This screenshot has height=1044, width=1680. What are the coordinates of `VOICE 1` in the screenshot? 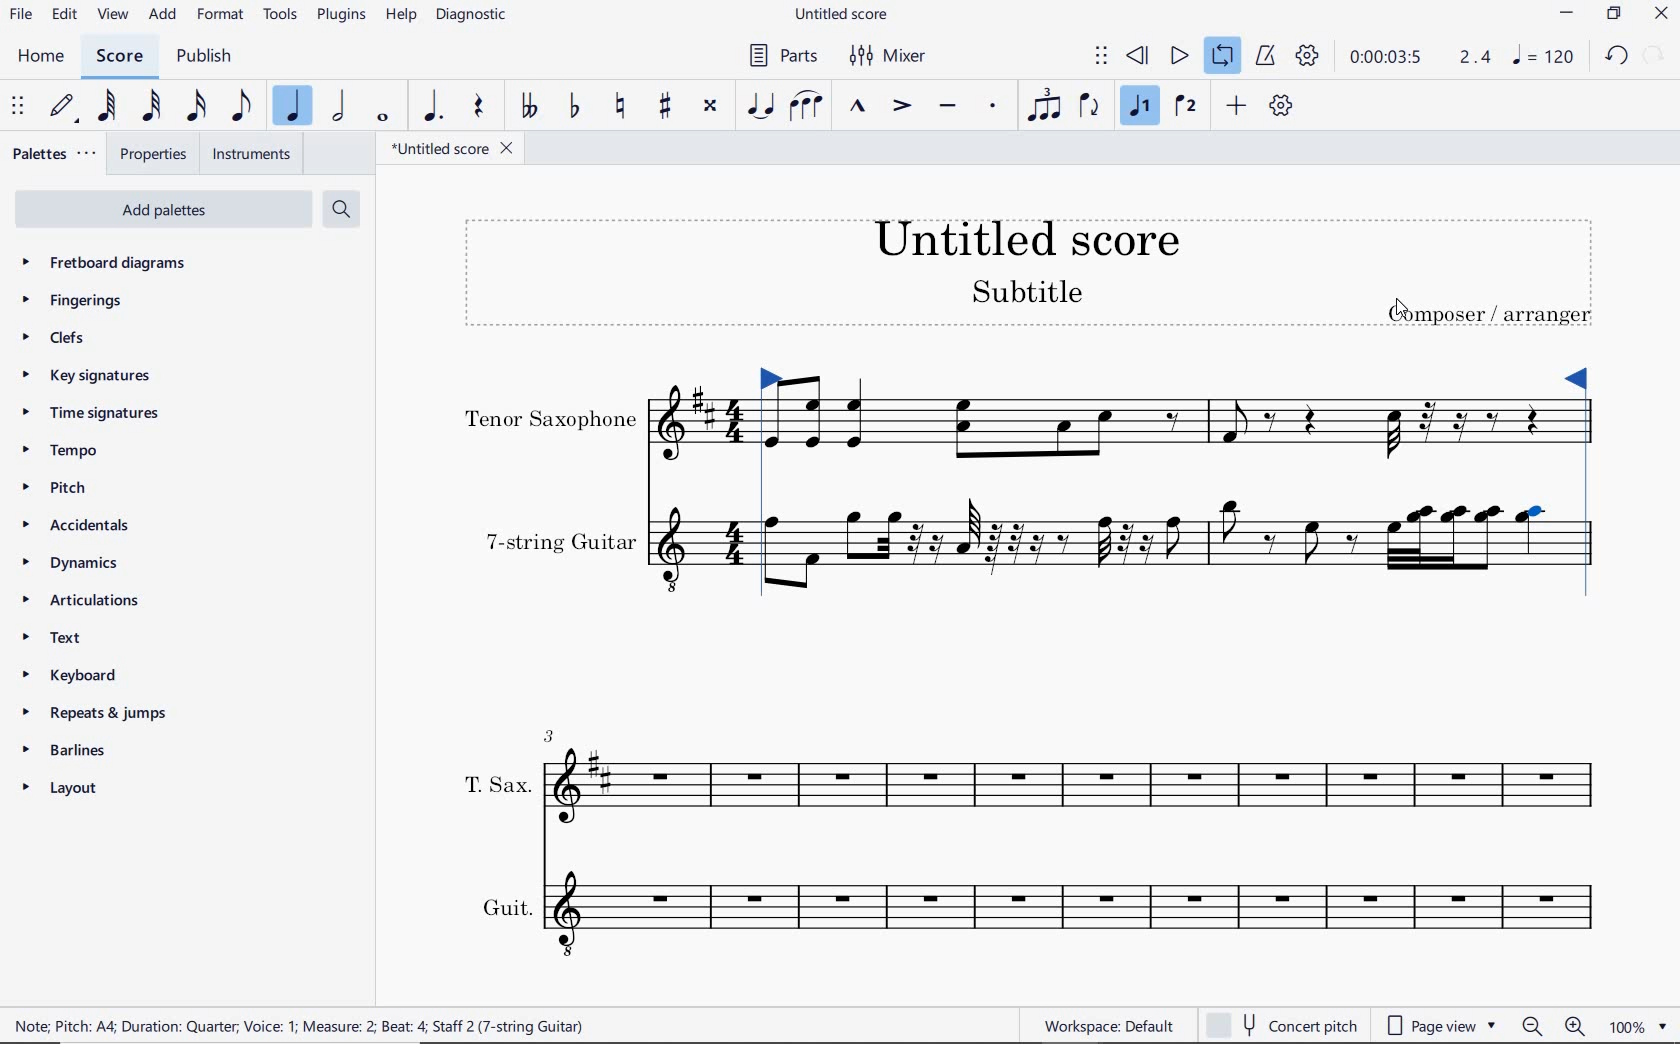 It's located at (1141, 107).